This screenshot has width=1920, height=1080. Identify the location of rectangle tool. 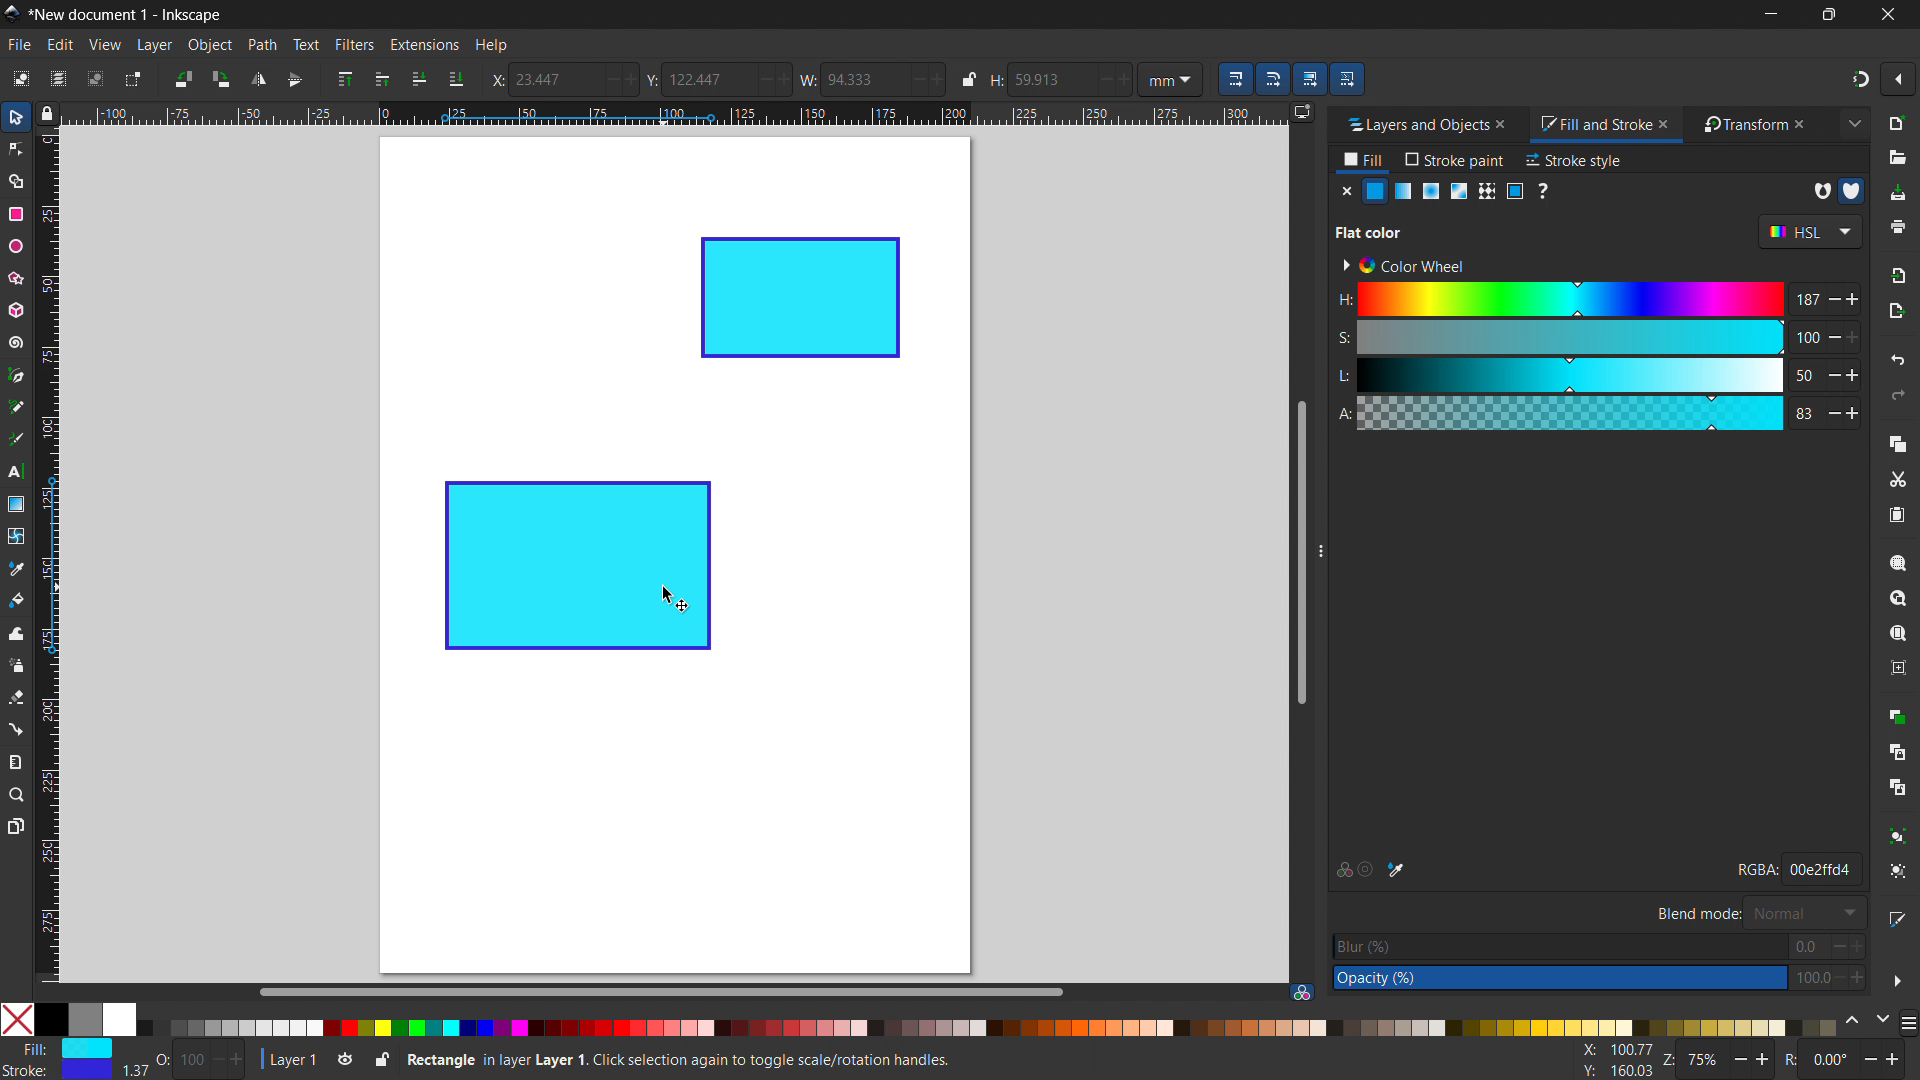
(16, 214).